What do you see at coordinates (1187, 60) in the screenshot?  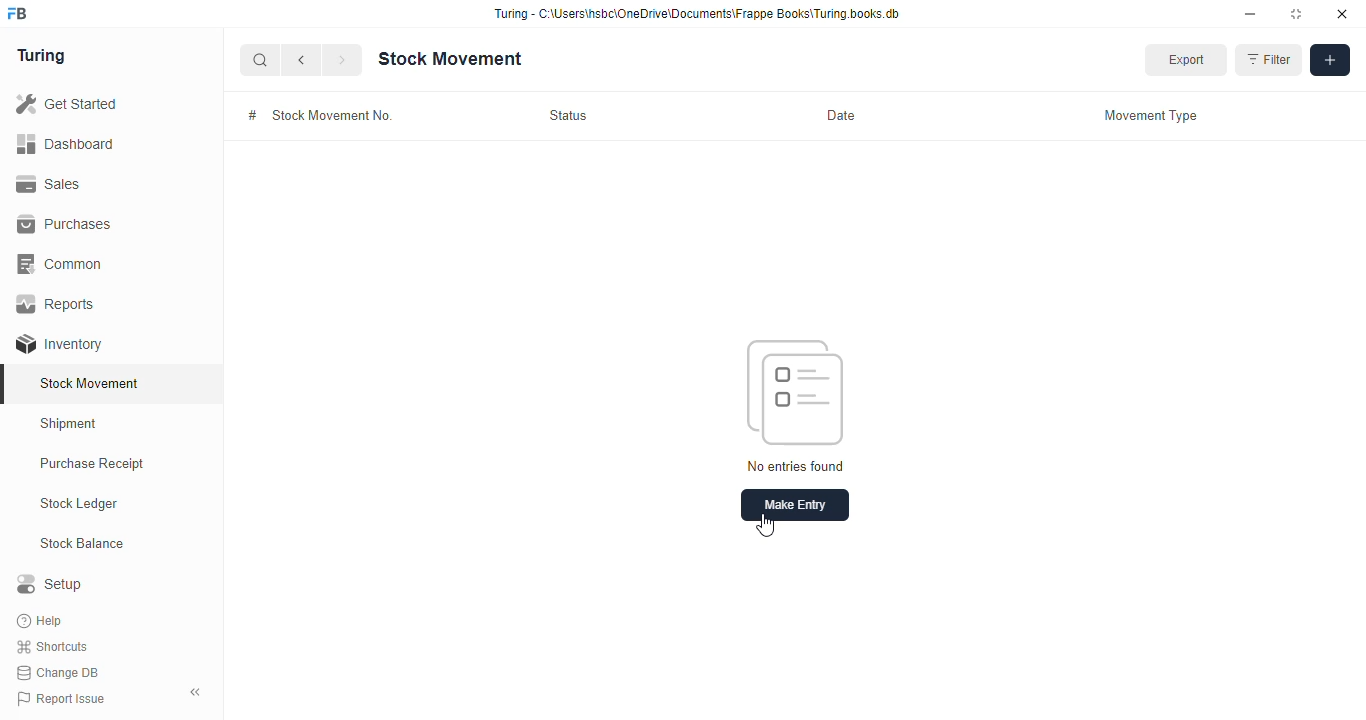 I see `export` at bounding box center [1187, 60].